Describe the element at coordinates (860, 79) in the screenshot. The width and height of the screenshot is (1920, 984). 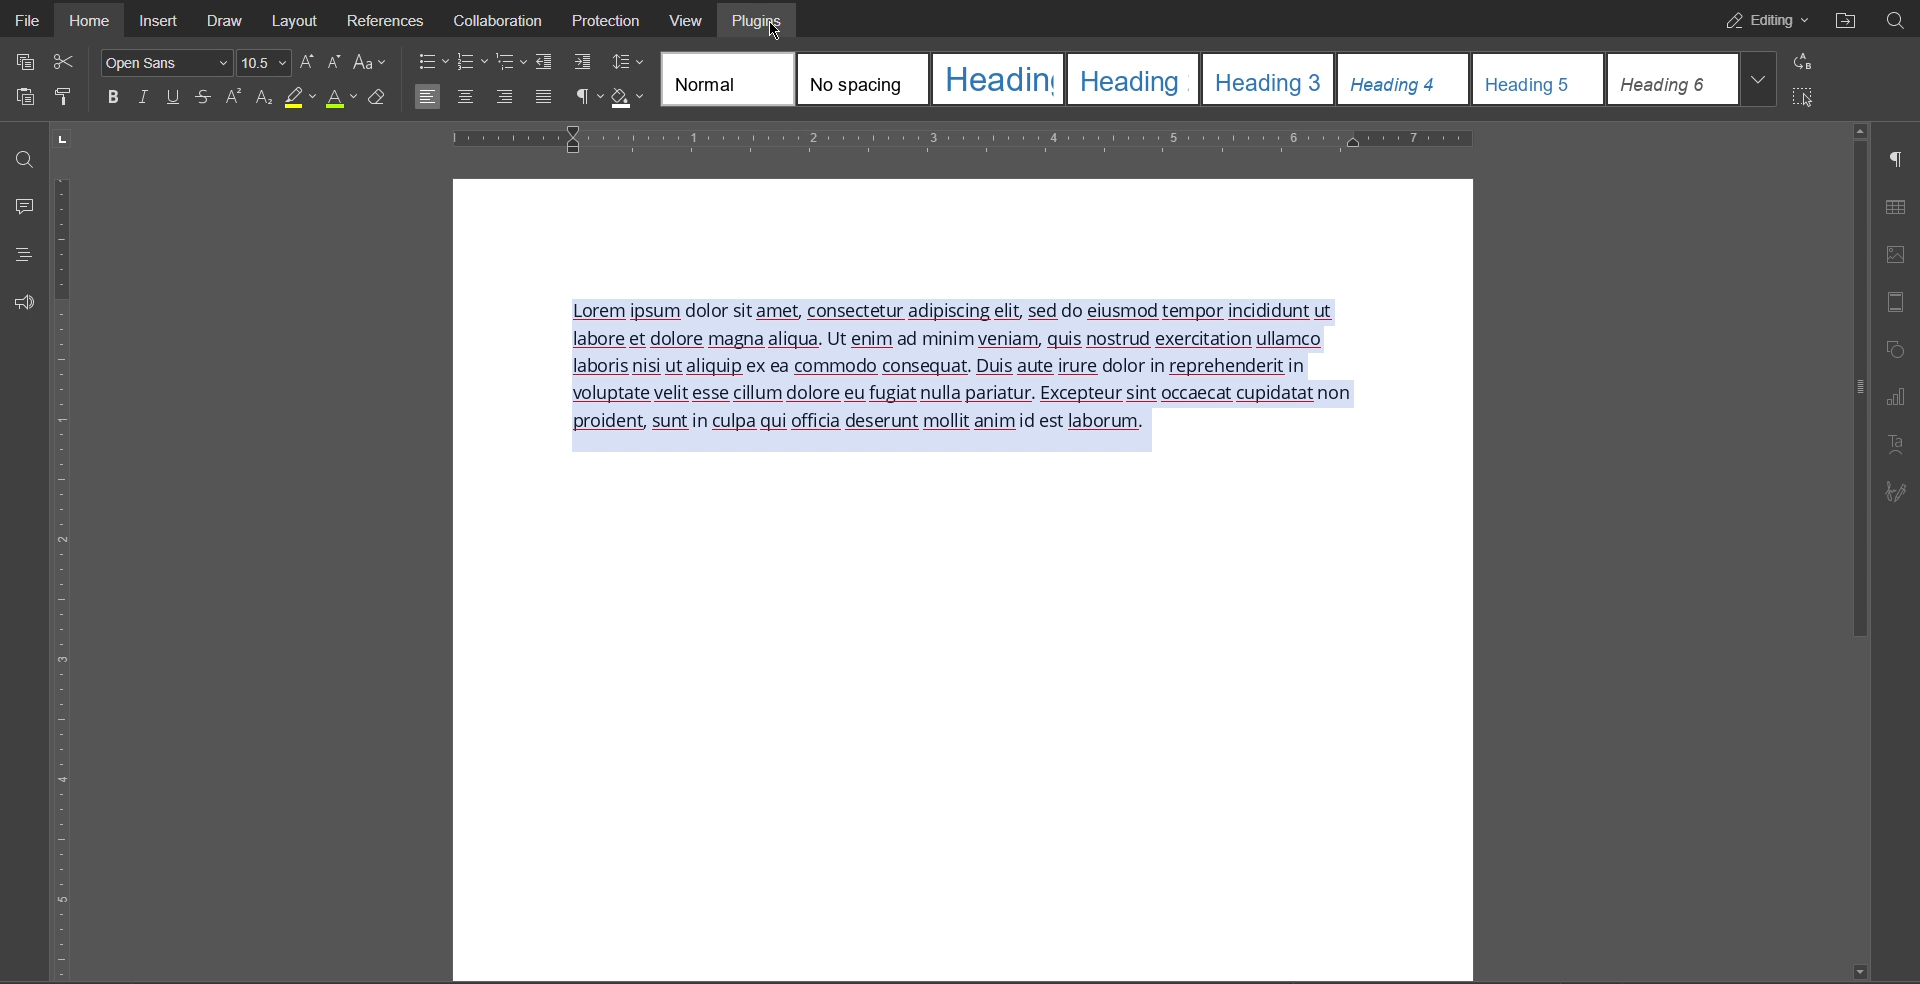
I see `No Spacing` at that location.